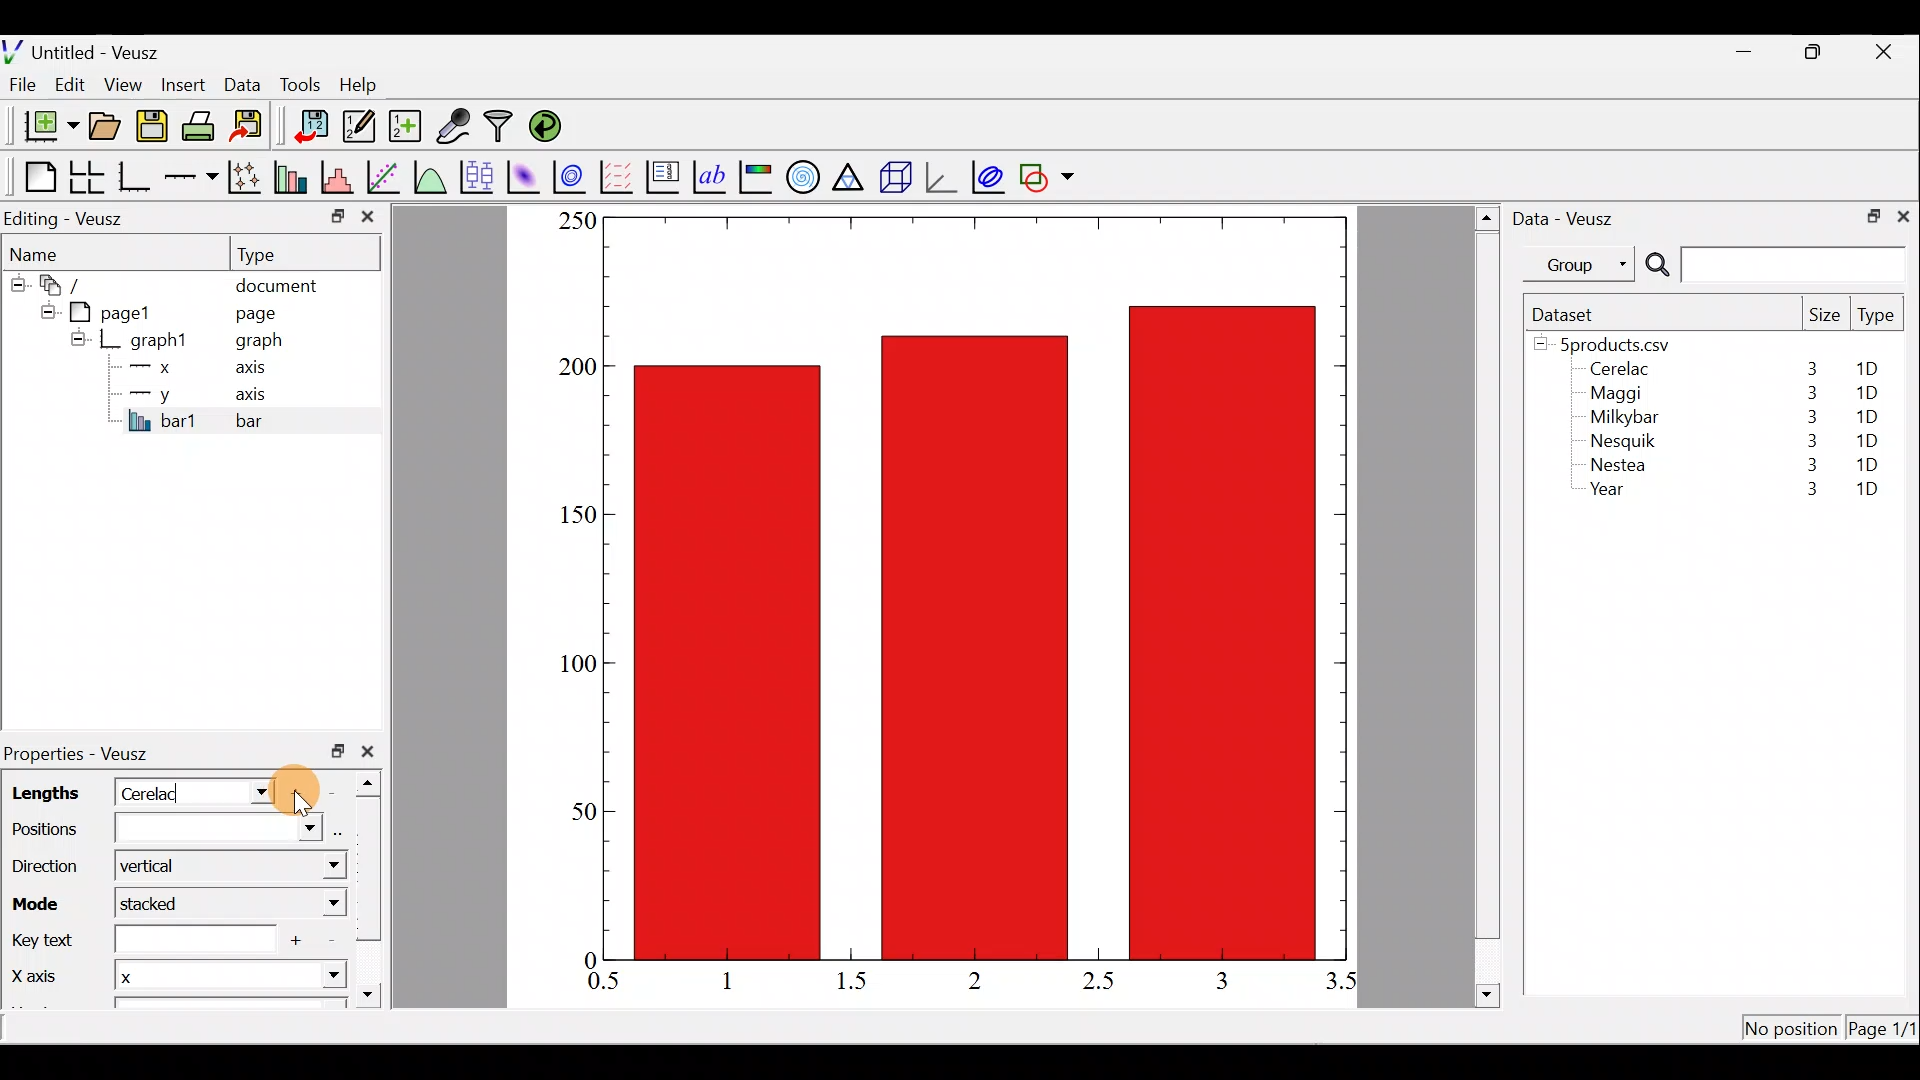 The height and width of the screenshot is (1080, 1920). Describe the element at coordinates (479, 176) in the screenshot. I see `Plot box plots` at that location.